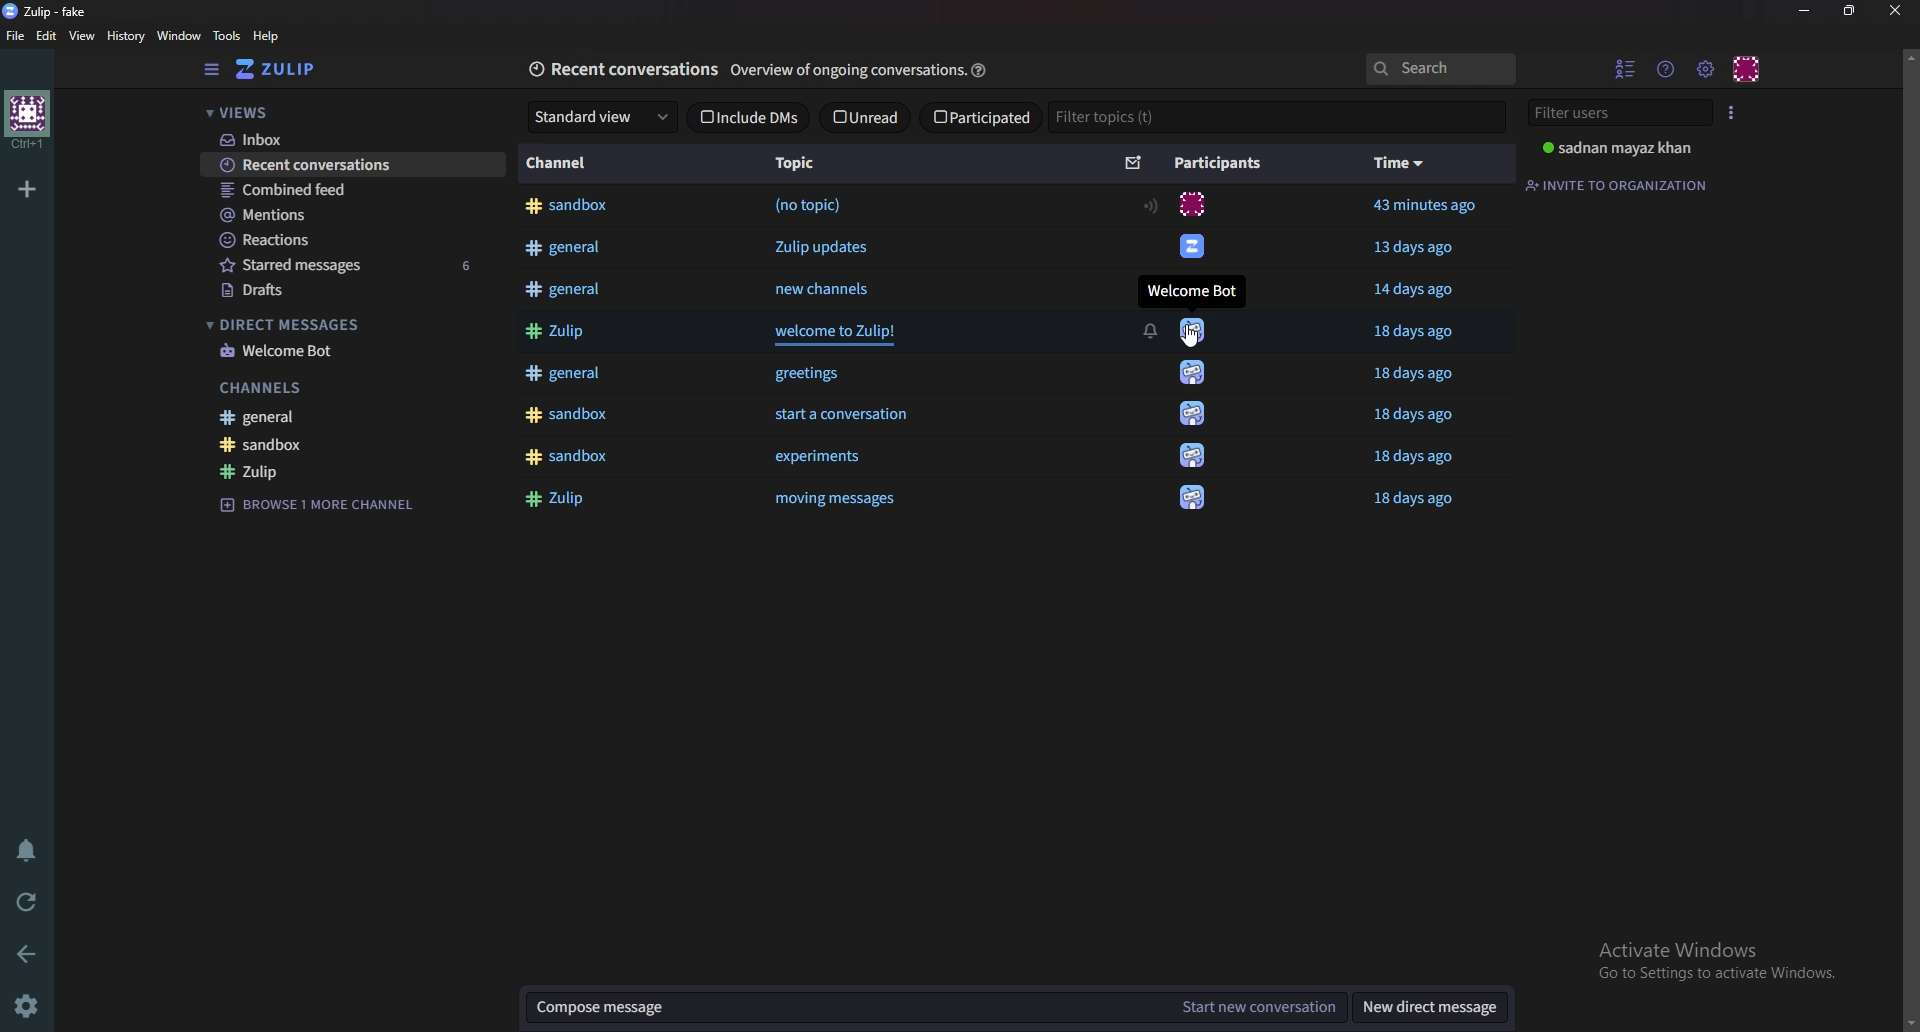 Image resolution: width=1920 pixels, height=1032 pixels. What do you see at coordinates (1440, 68) in the screenshot?
I see `search` at bounding box center [1440, 68].